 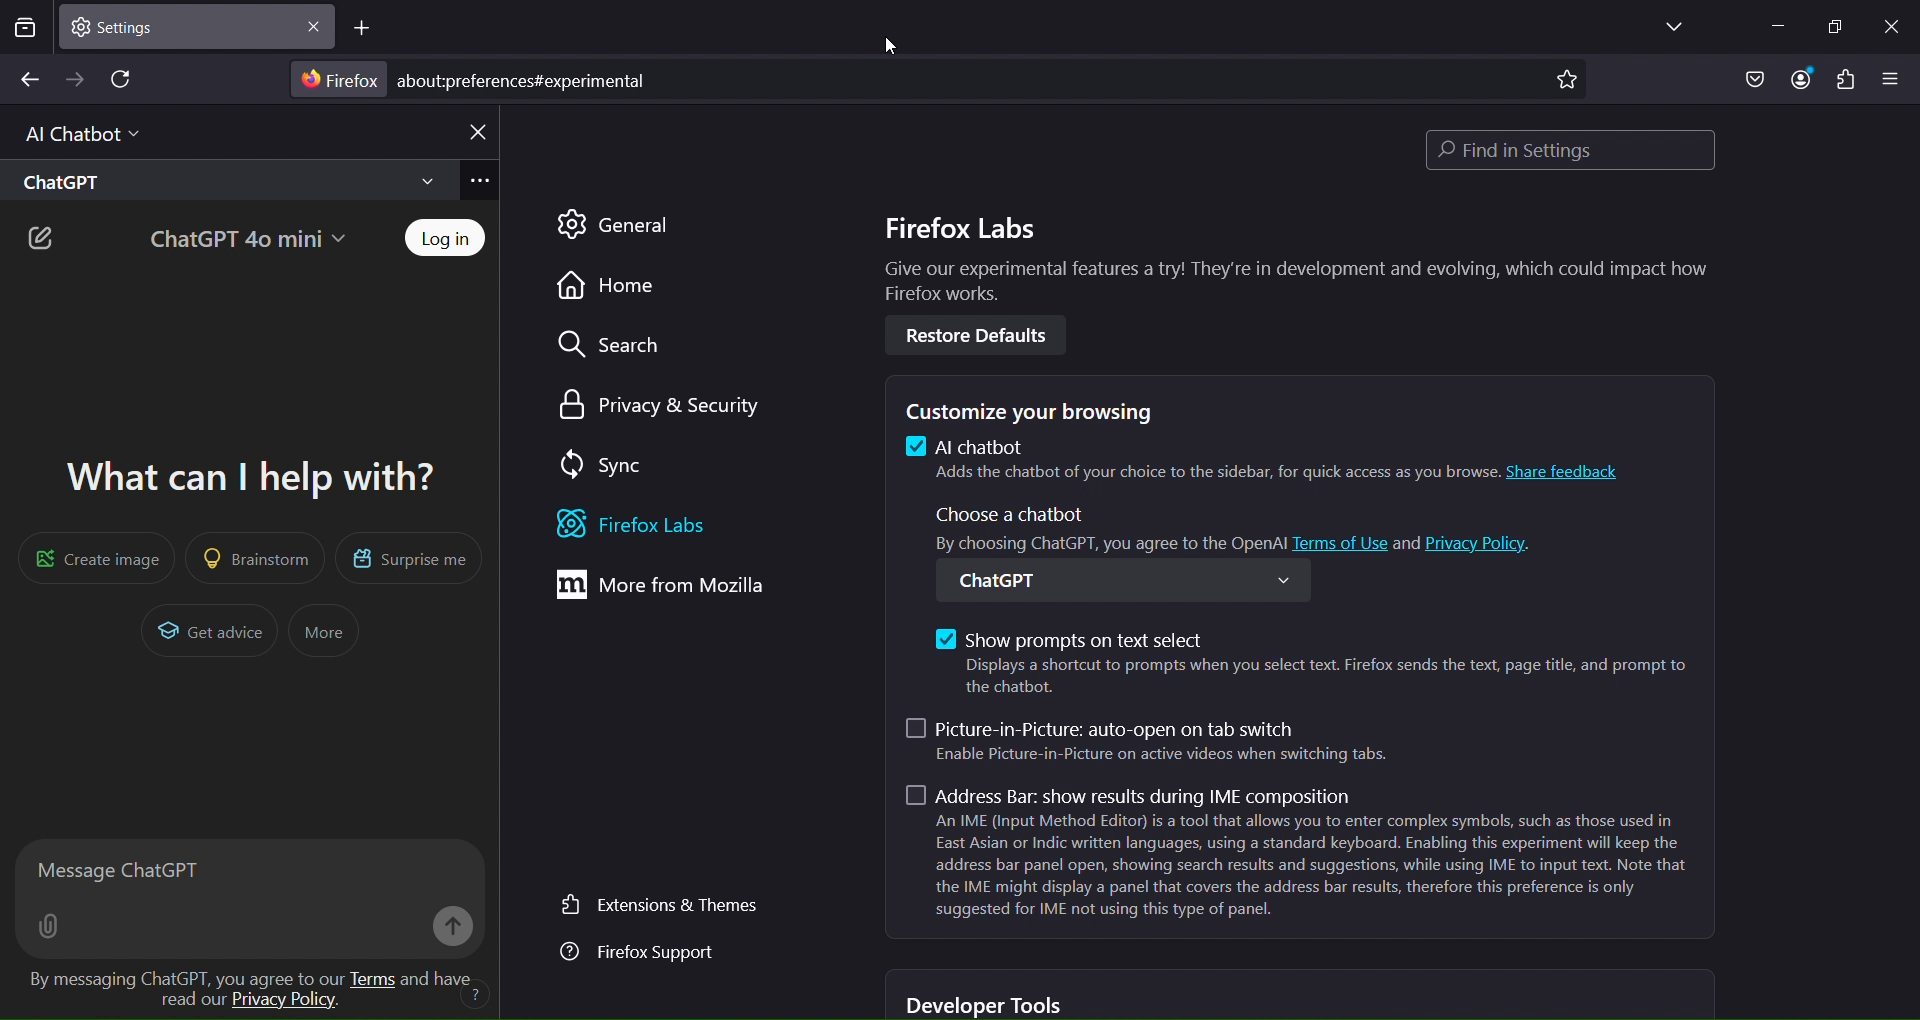 What do you see at coordinates (1769, 24) in the screenshot?
I see `minimize` at bounding box center [1769, 24].